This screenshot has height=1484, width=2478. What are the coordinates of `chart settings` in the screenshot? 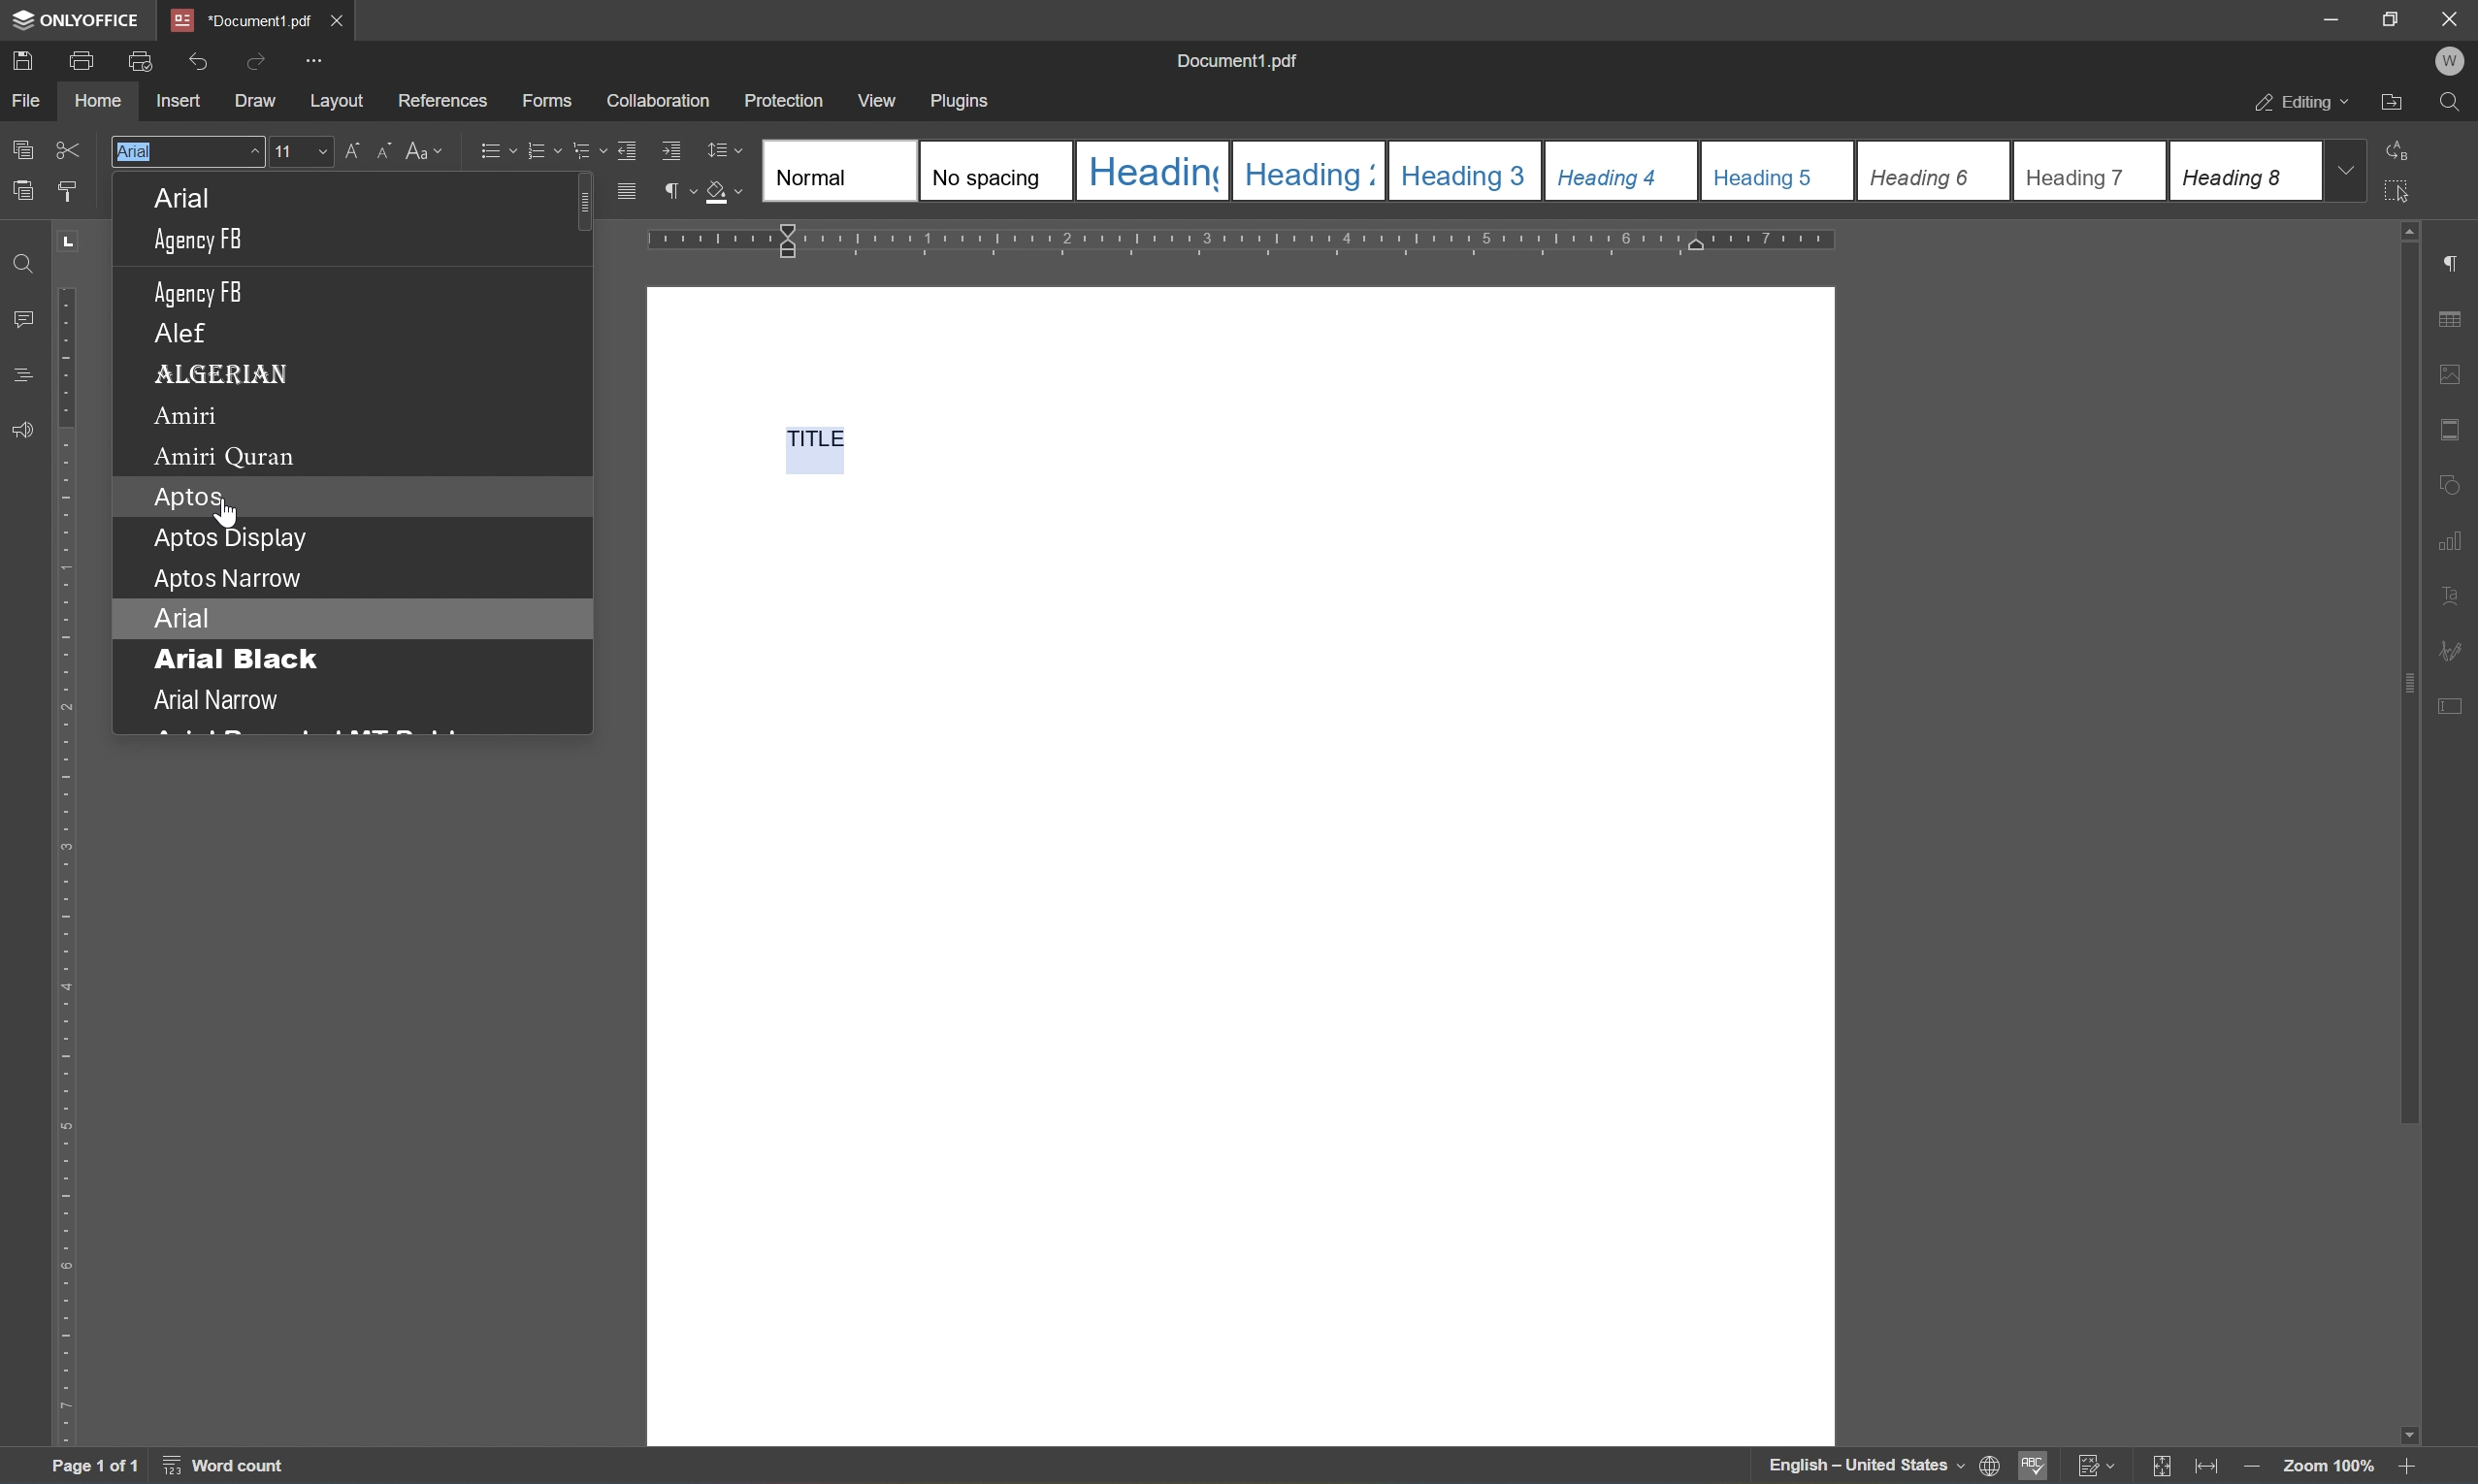 It's located at (2458, 536).